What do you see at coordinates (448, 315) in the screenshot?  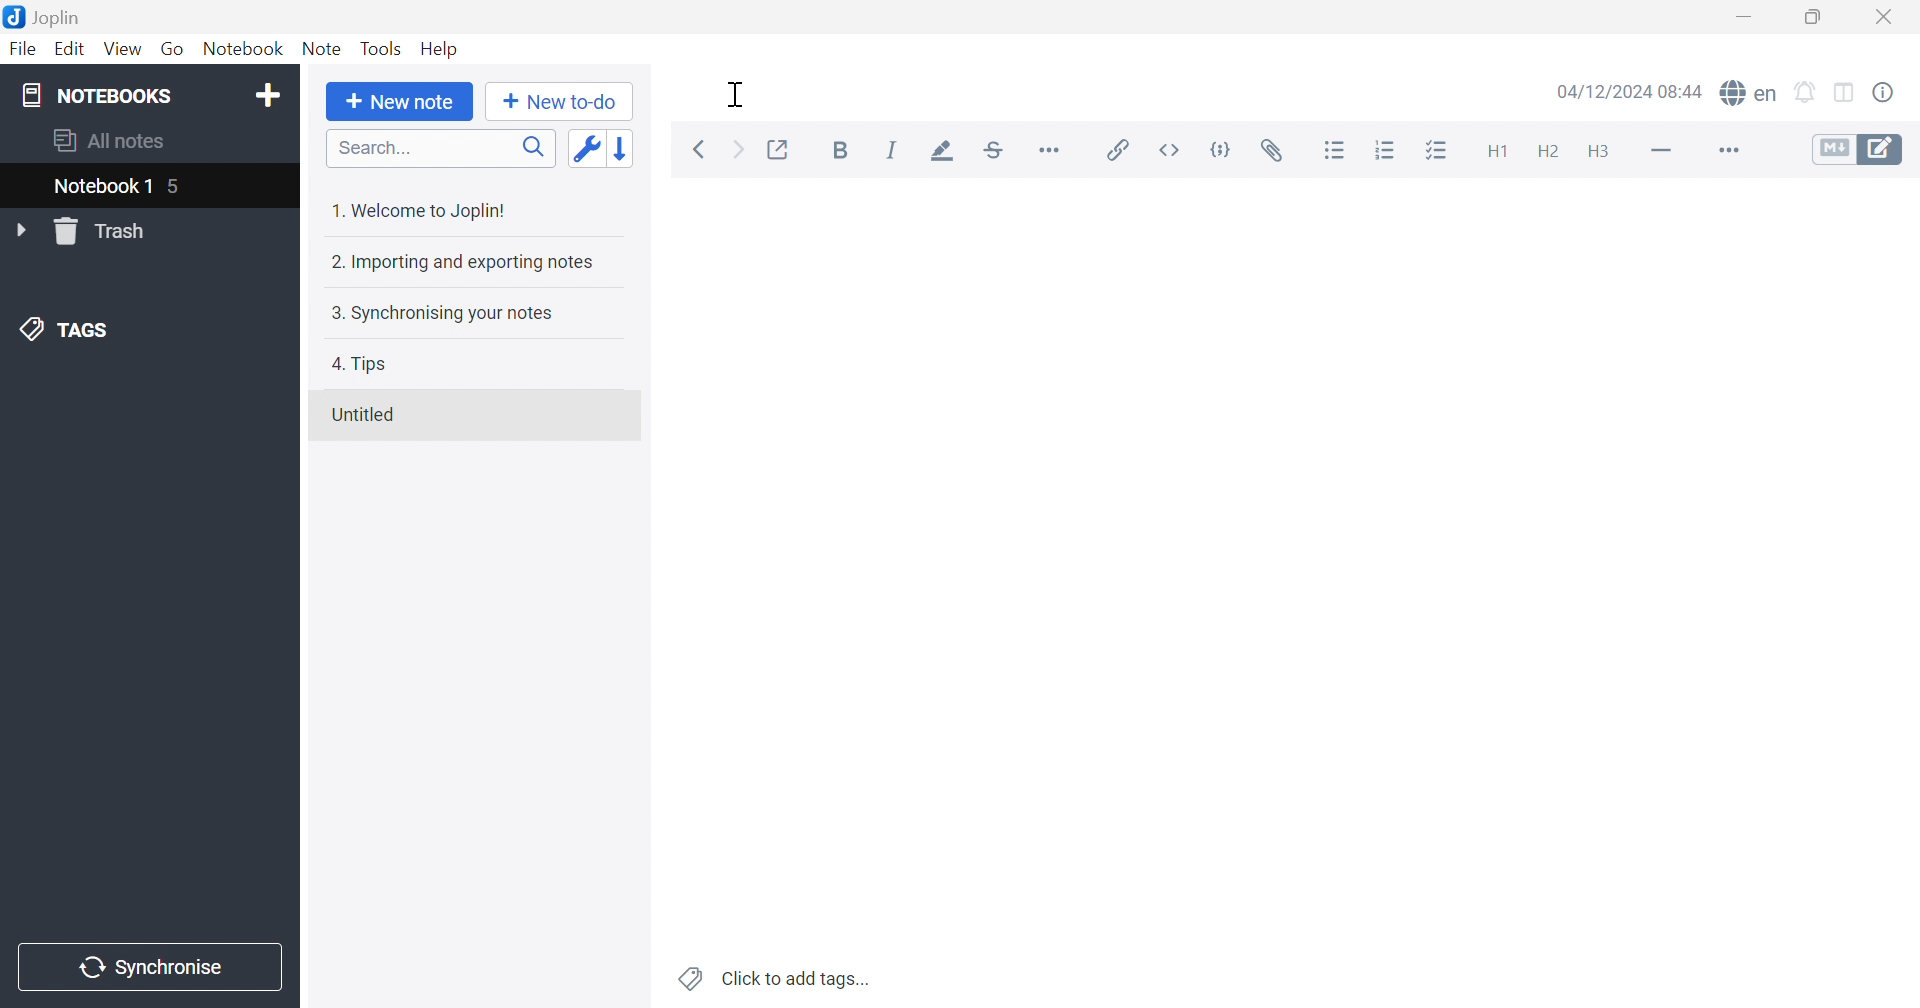 I see `3. Synchronising your notes` at bounding box center [448, 315].